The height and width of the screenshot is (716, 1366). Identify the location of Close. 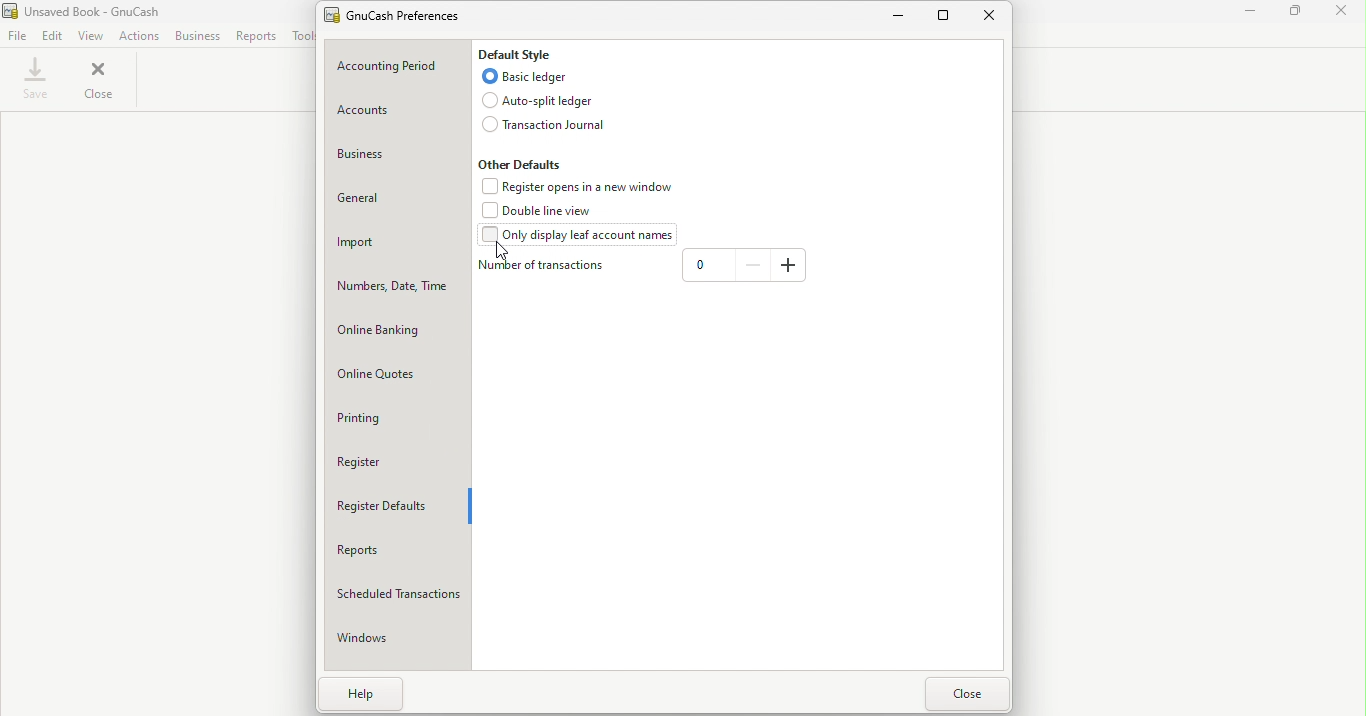
(995, 19).